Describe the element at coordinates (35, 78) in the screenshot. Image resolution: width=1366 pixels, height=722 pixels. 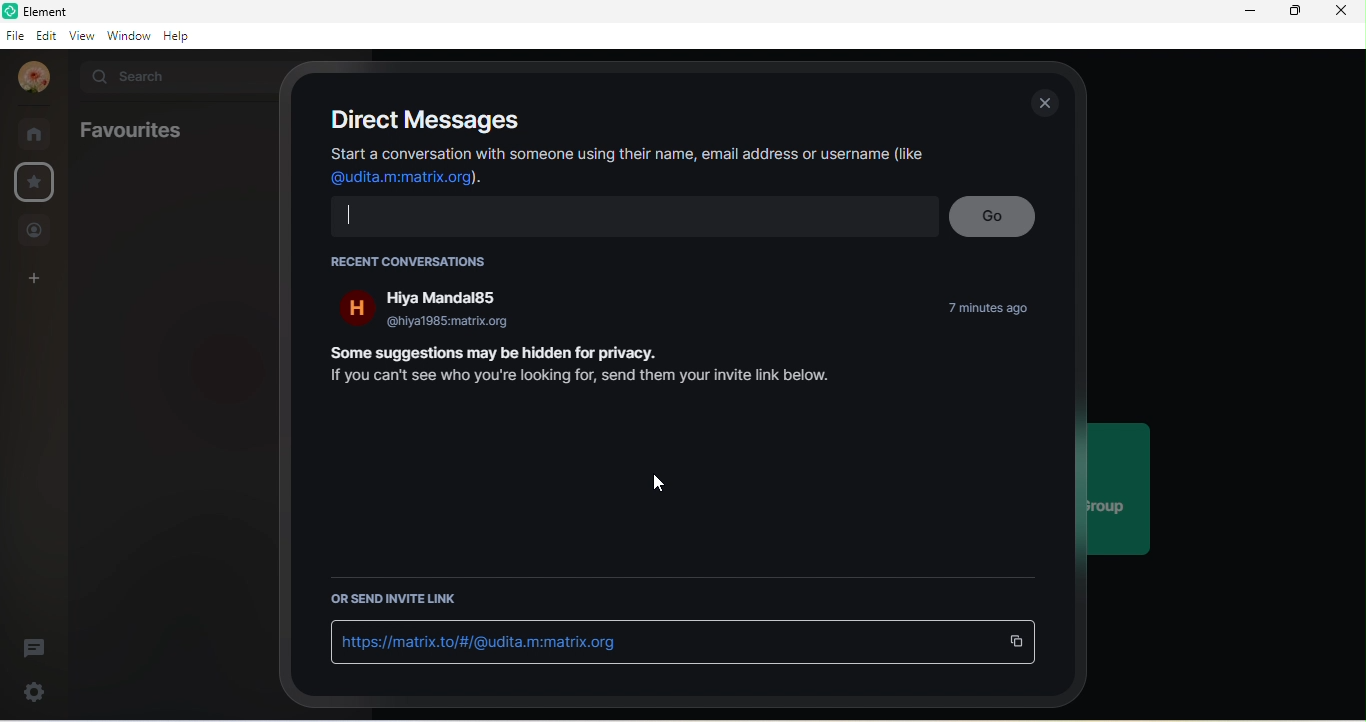
I see `profile photo` at that location.